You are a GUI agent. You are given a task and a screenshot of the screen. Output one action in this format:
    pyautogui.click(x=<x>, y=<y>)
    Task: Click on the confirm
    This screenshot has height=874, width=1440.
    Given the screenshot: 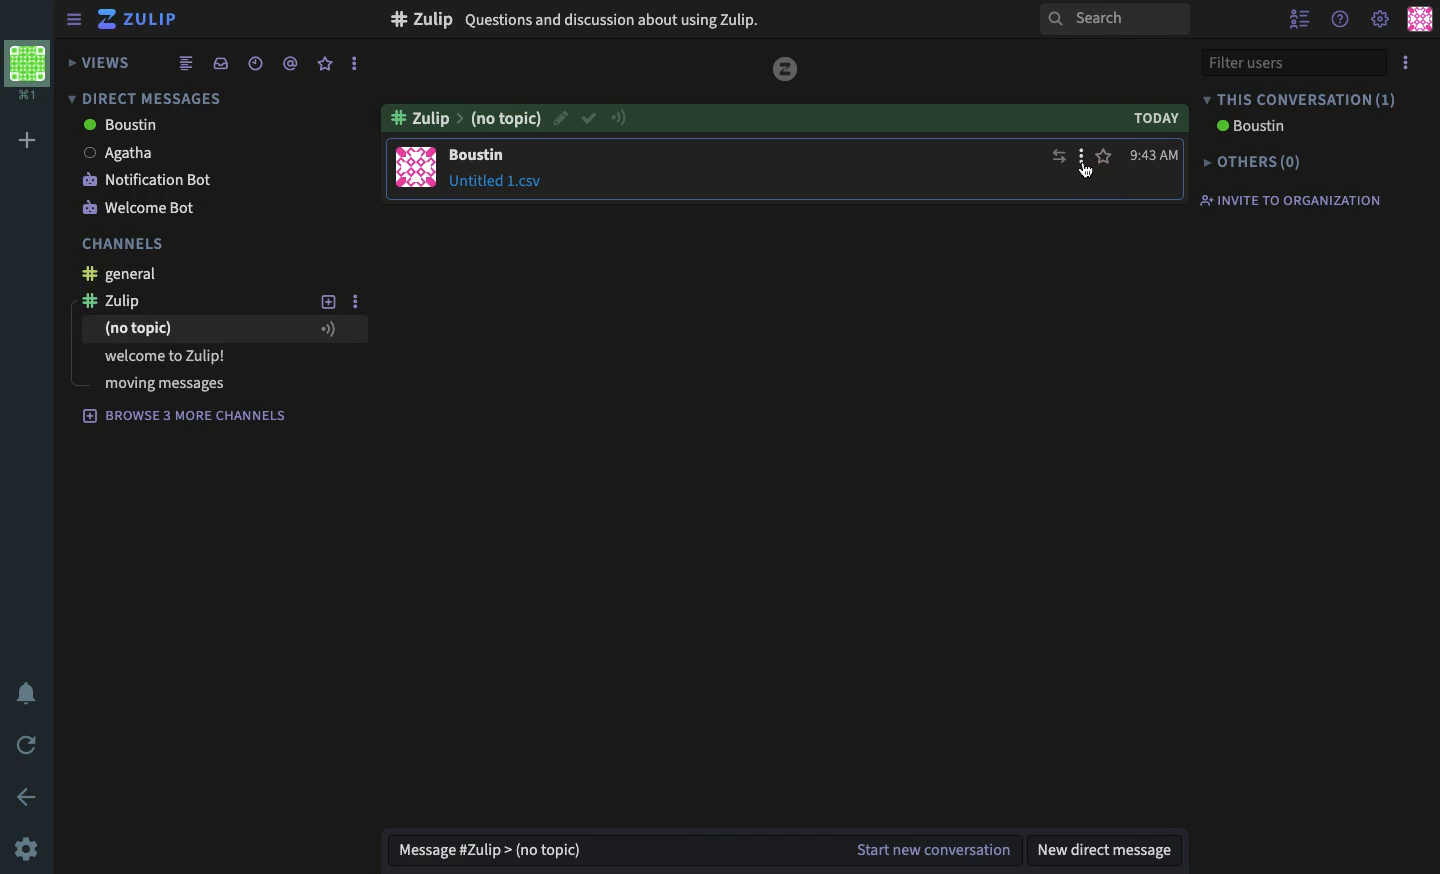 What is the action you would take?
    pyautogui.click(x=589, y=120)
    